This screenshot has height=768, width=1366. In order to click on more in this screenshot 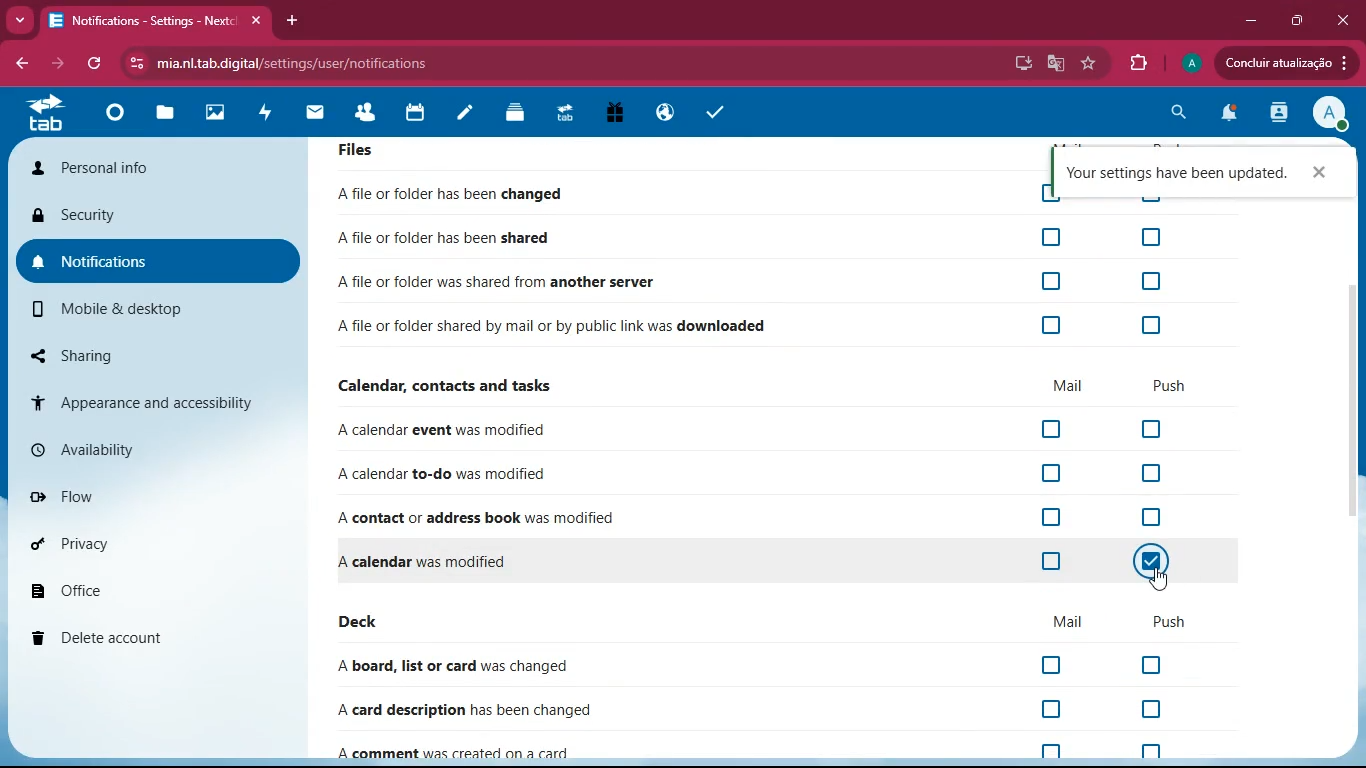, I will do `click(20, 19)`.